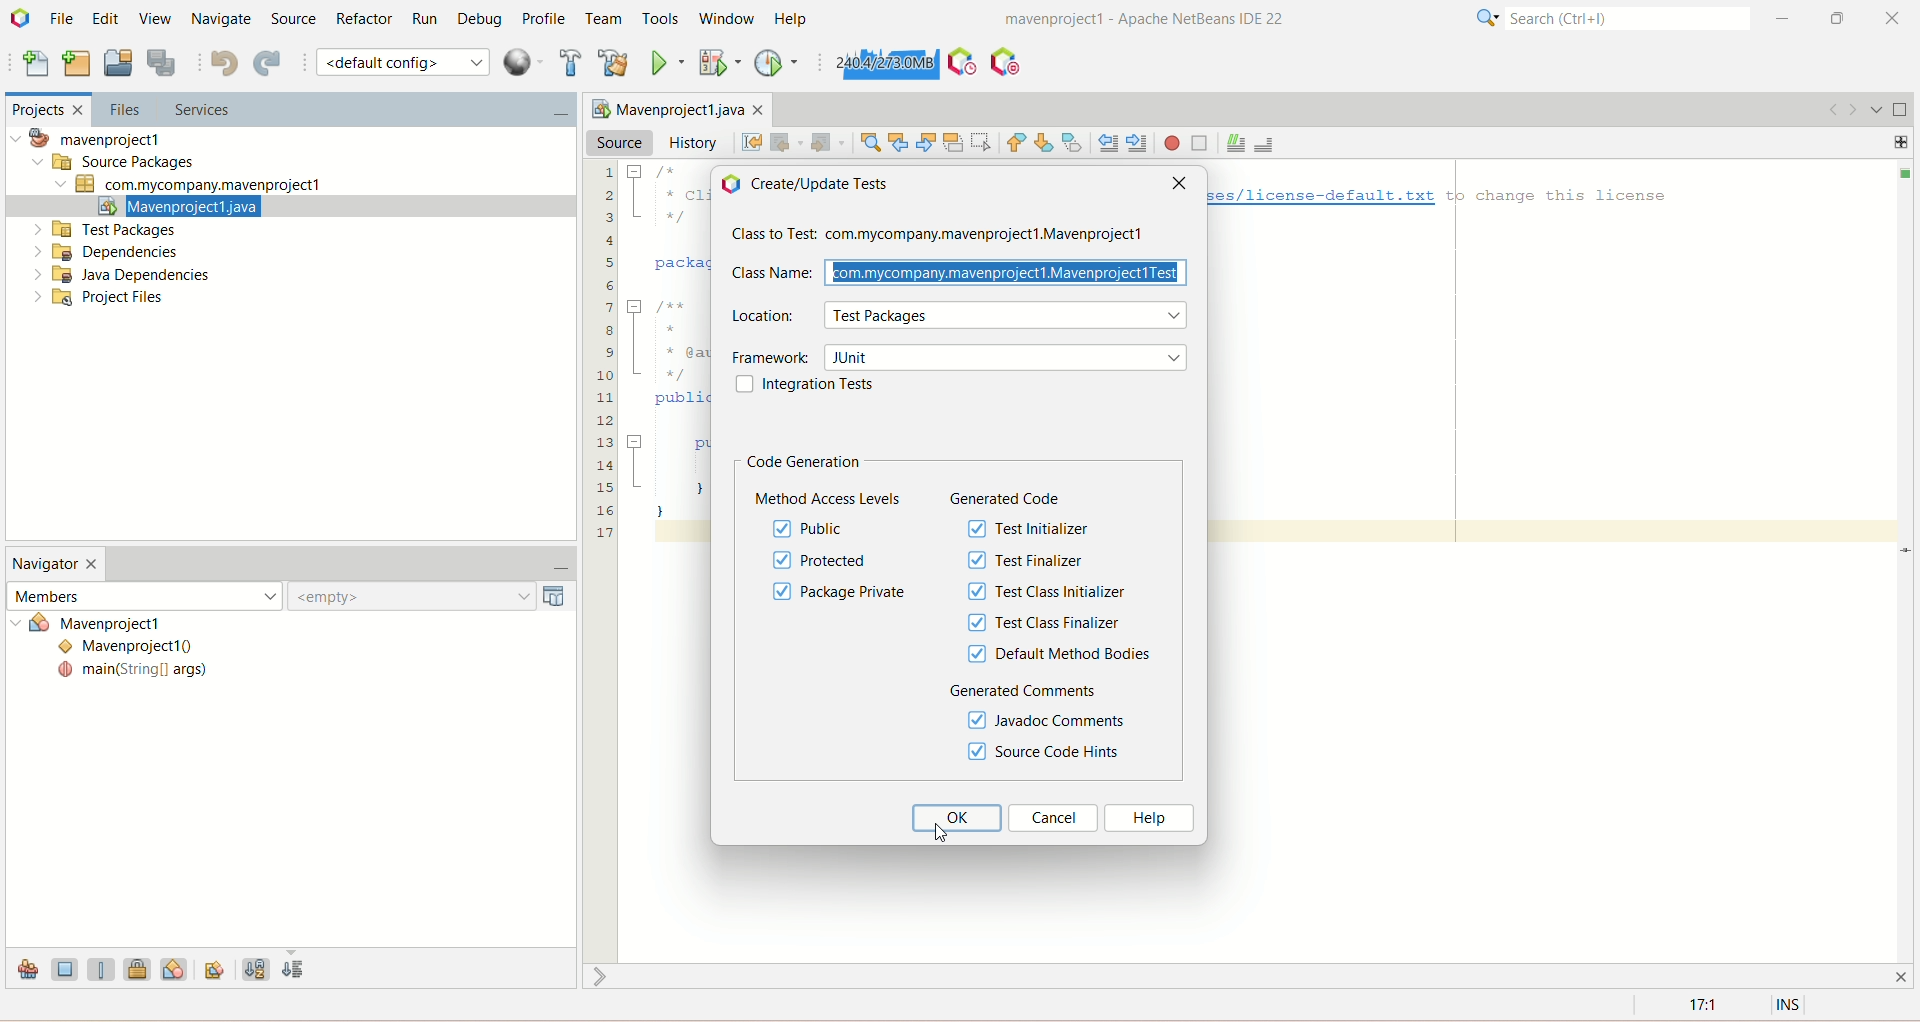  I want to click on empty, so click(433, 596).